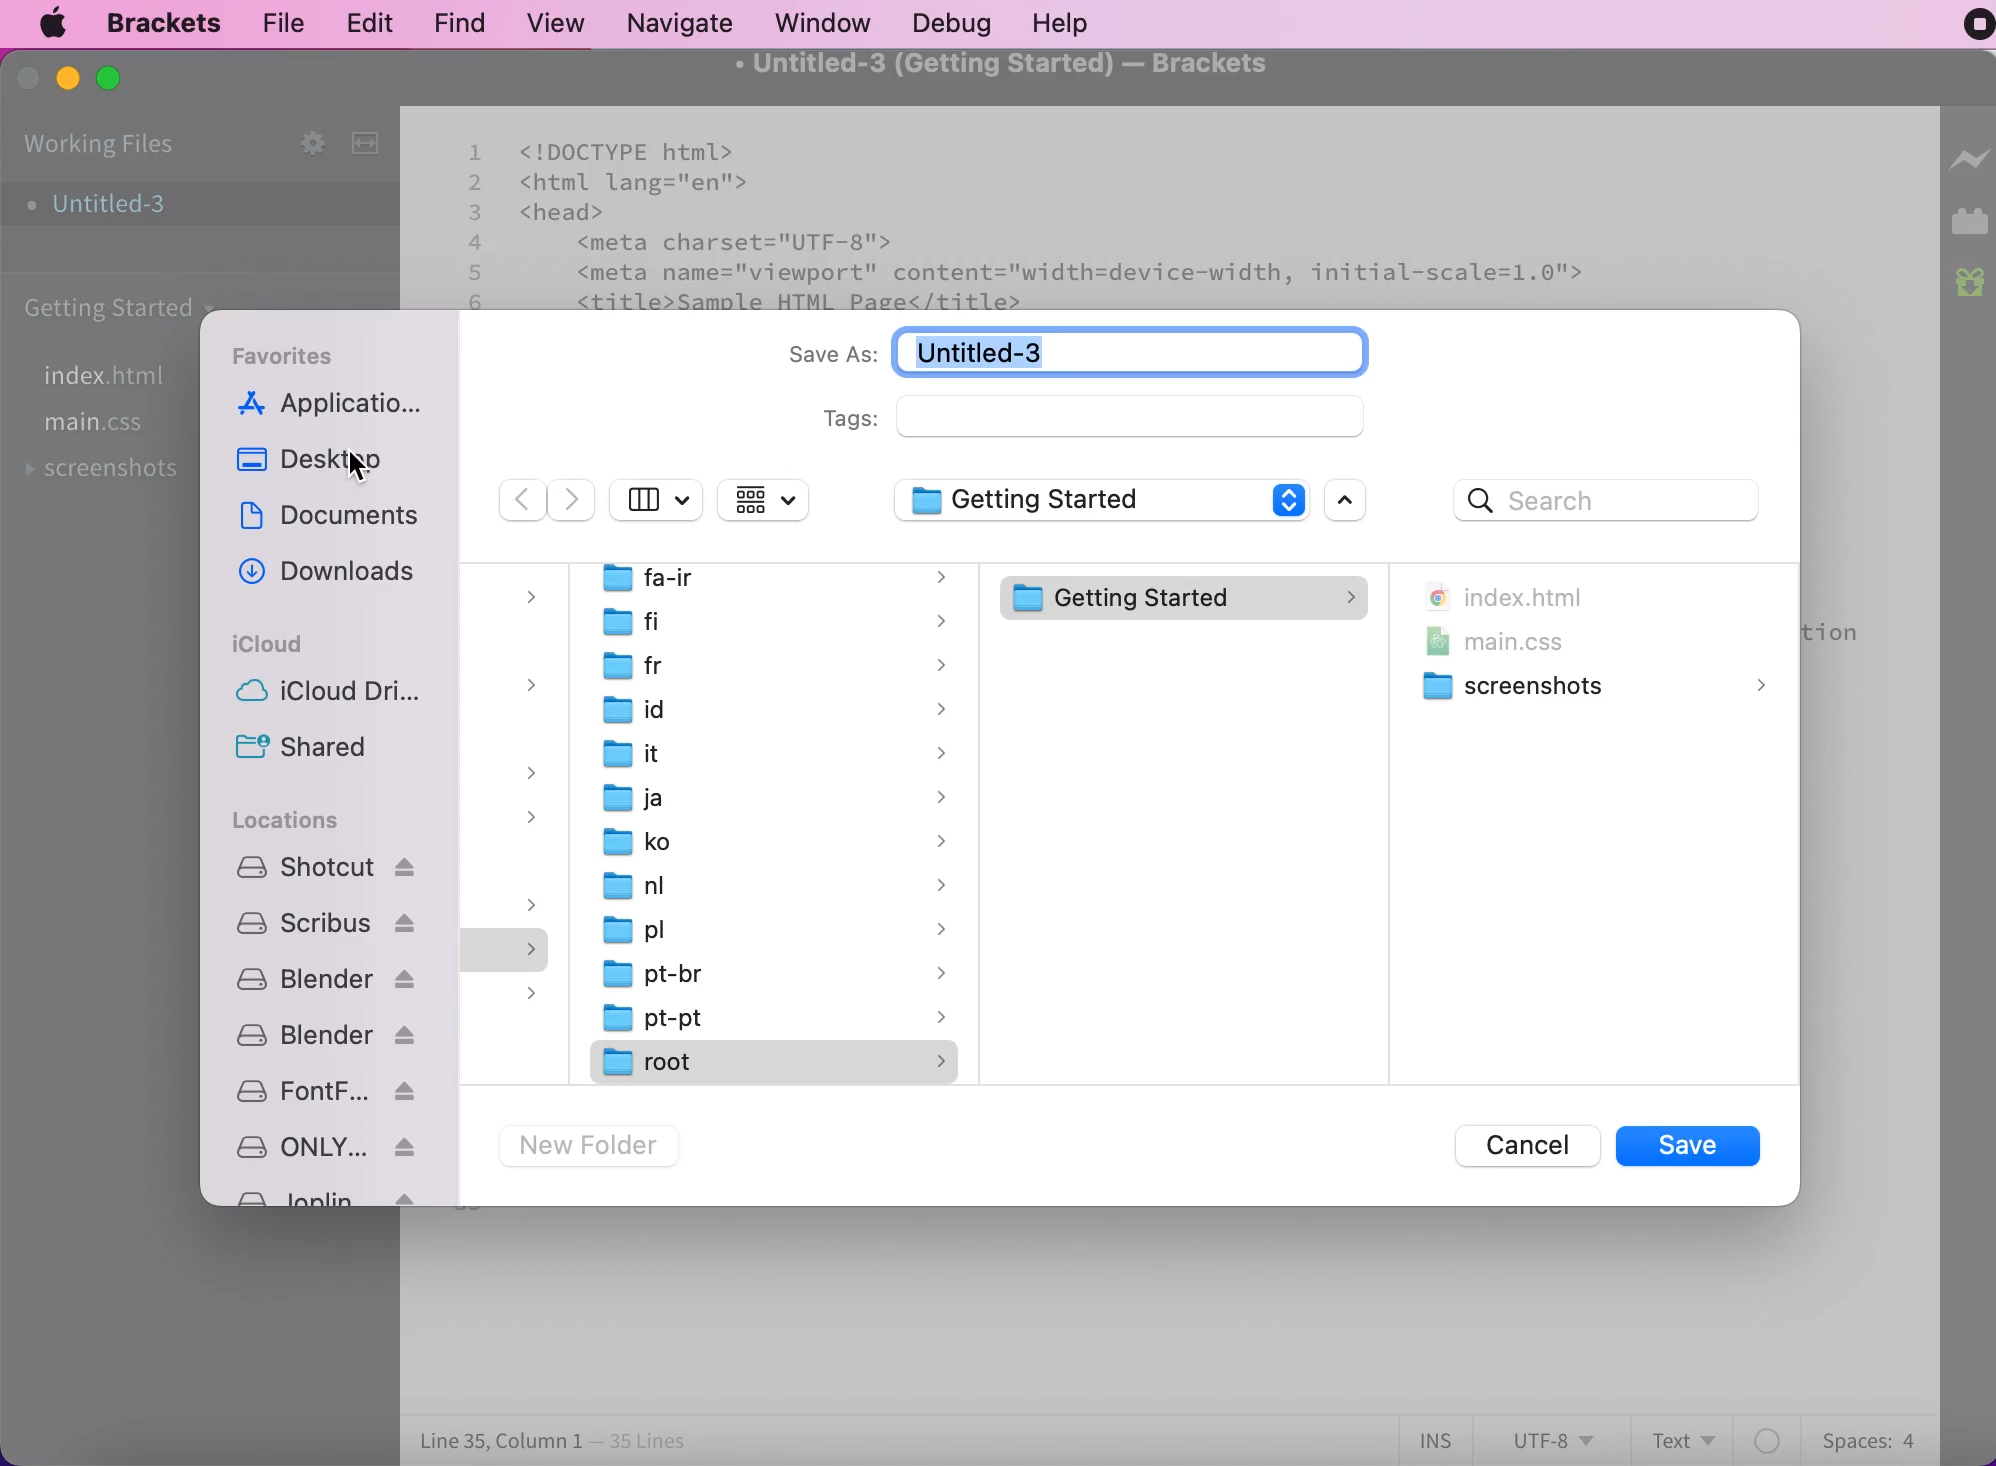 The image size is (1996, 1466). Describe the element at coordinates (766, 502) in the screenshot. I see `change item grouping` at that location.